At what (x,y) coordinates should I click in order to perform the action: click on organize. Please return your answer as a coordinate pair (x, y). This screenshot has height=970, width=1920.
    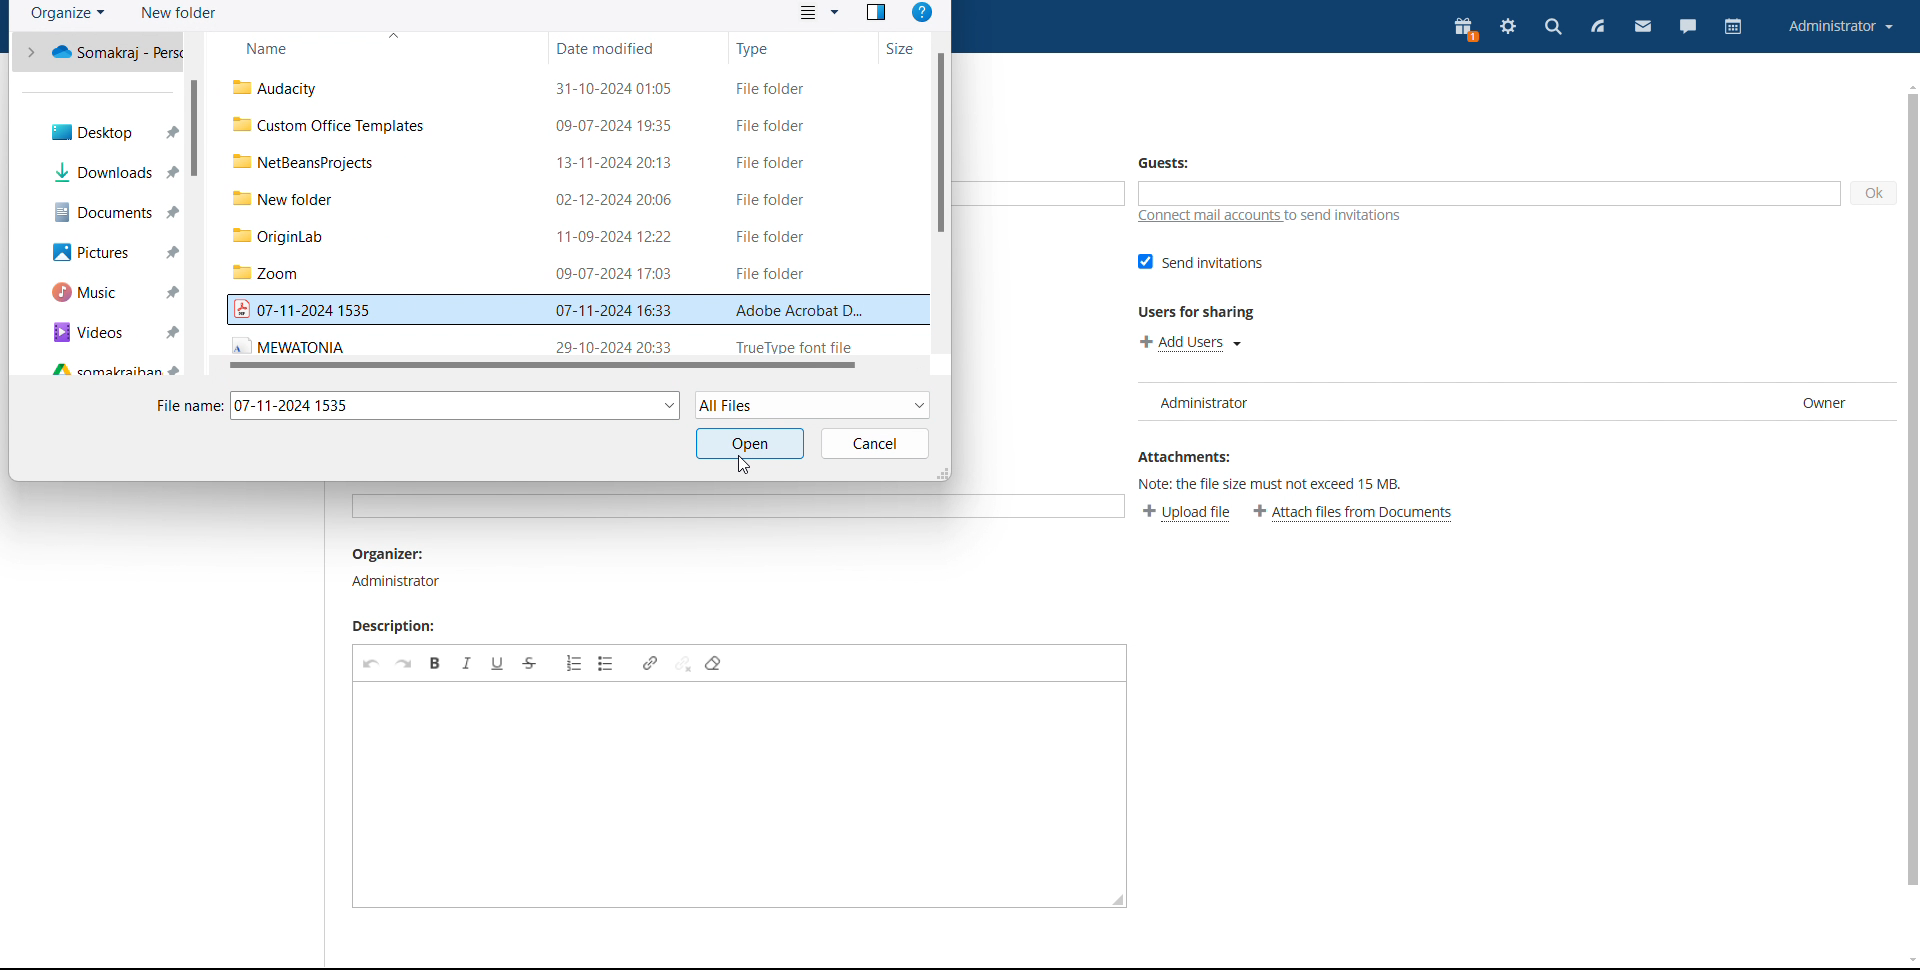
    Looking at the image, I should click on (67, 13).